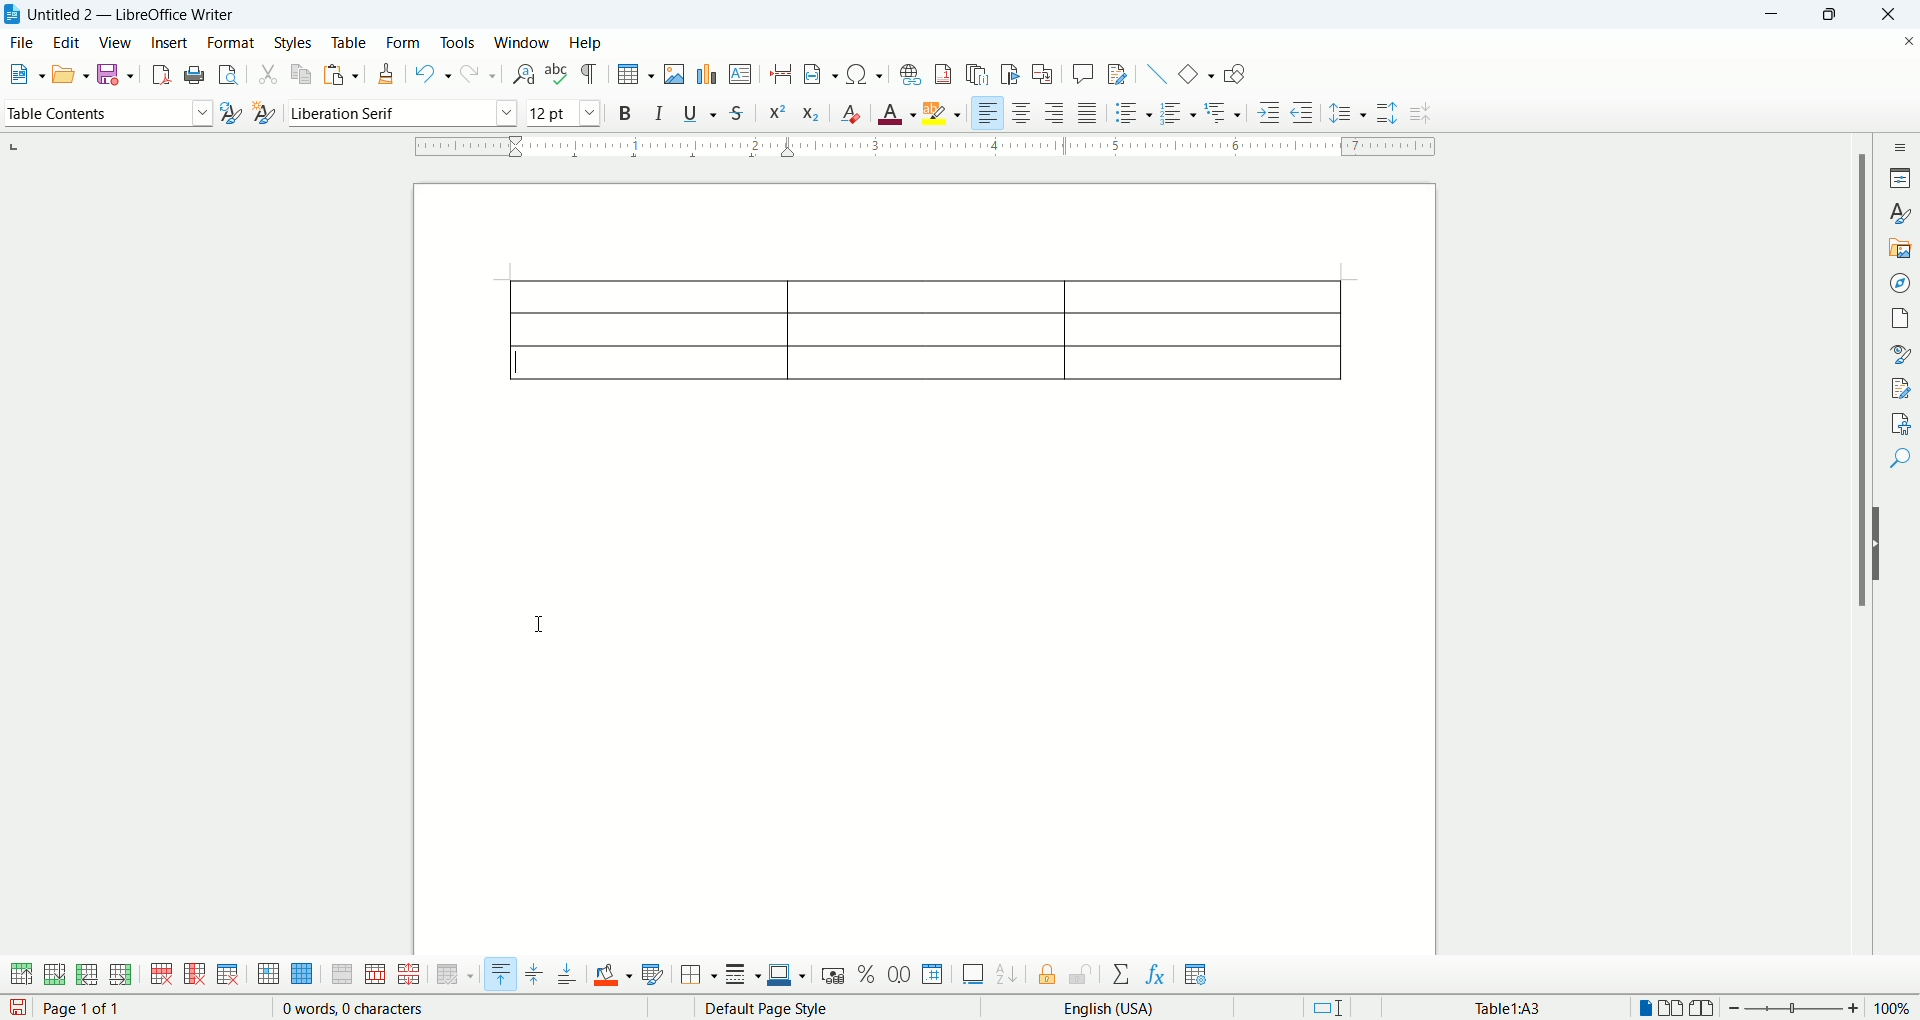  I want to click on insert comment, so click(1083, 77).